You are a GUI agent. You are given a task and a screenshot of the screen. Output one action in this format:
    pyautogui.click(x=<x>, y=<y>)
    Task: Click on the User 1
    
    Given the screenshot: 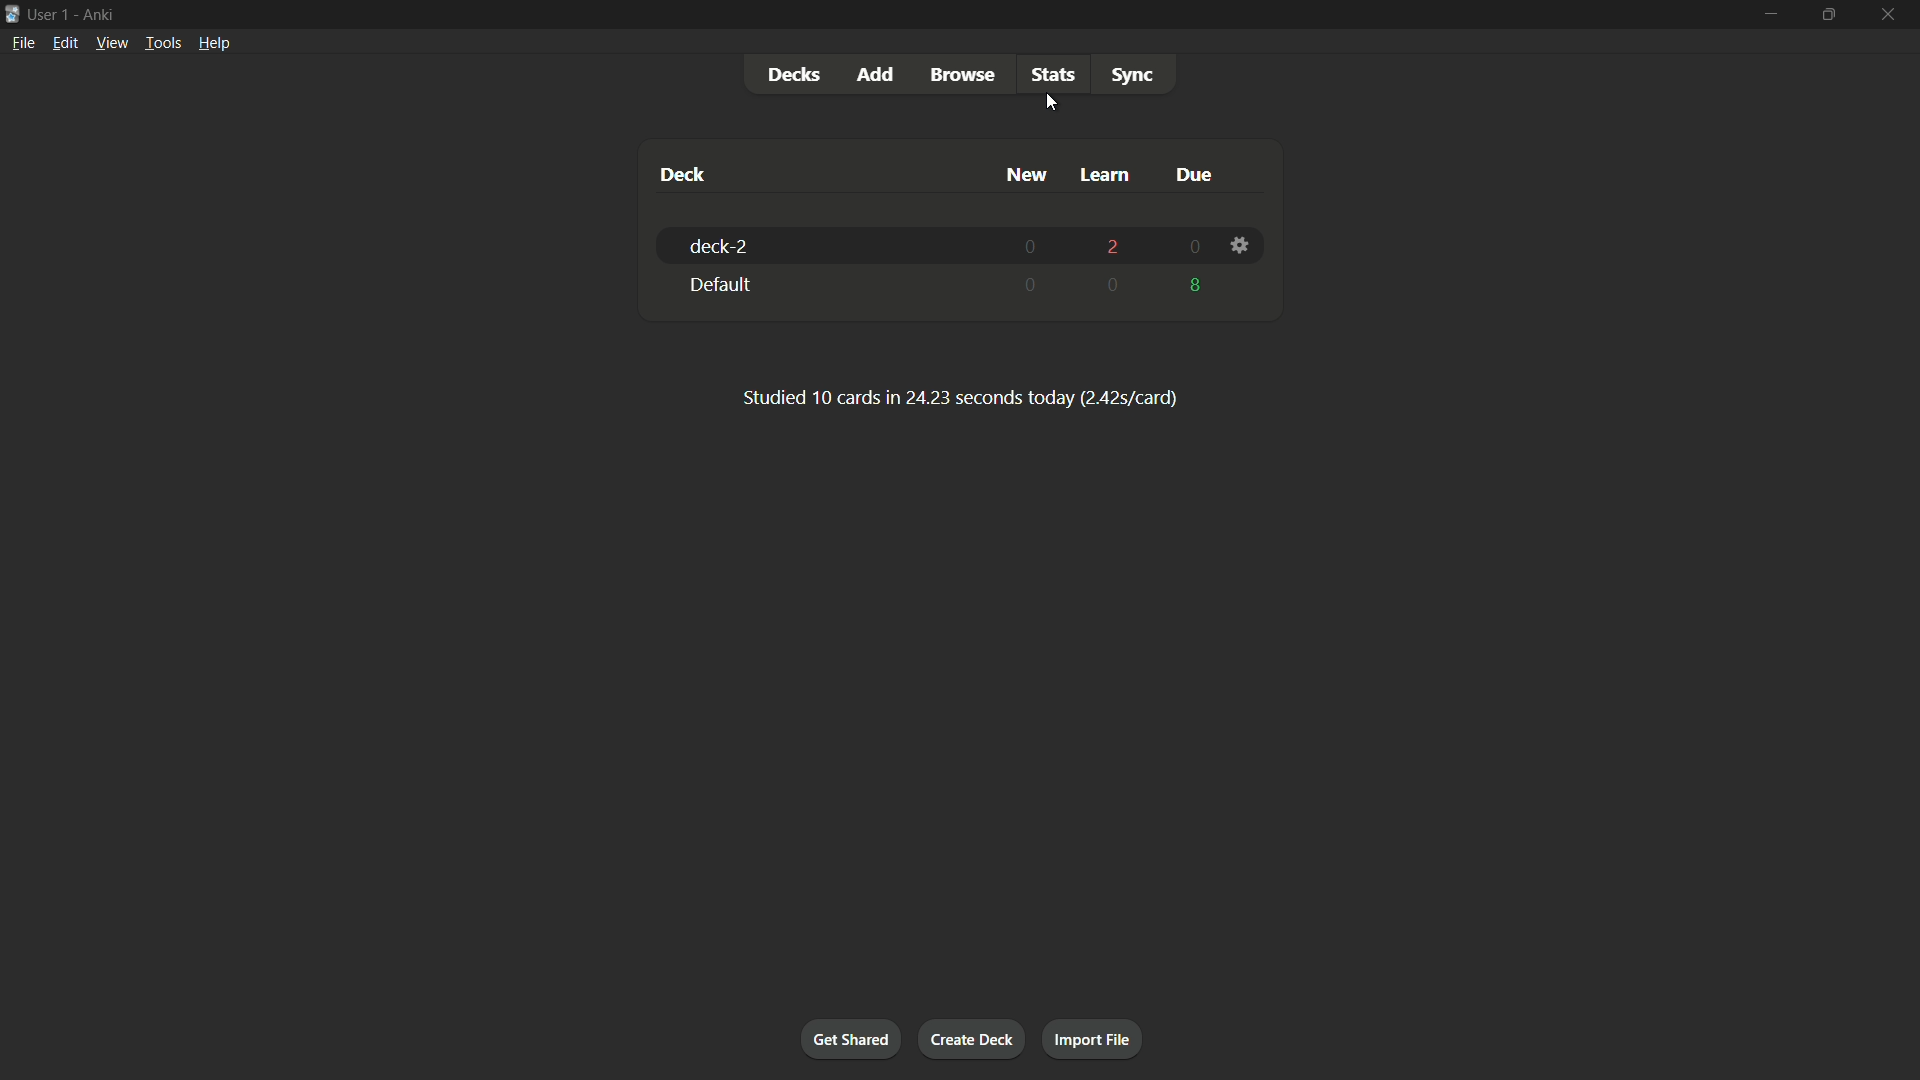 What is the action you would take?
    pyautogui.click(x=50, y=13)
    